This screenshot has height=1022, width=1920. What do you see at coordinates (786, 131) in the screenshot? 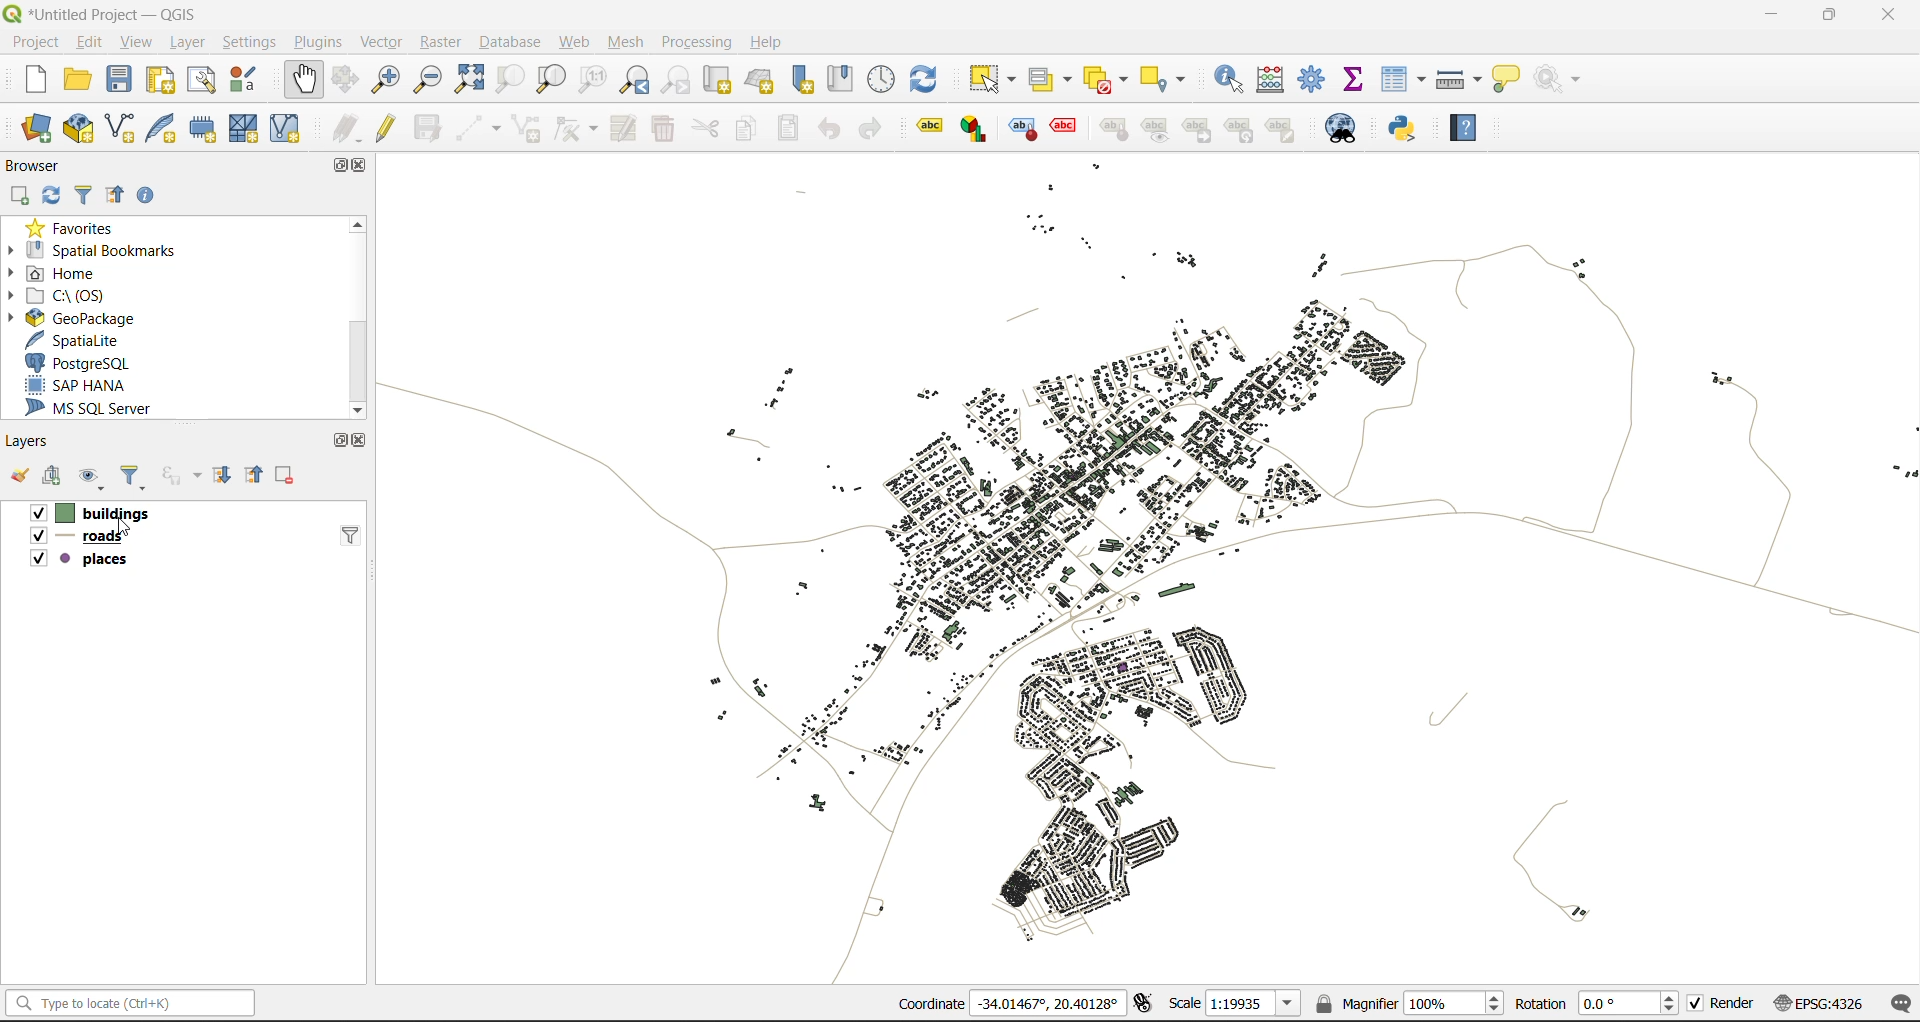
I see `paste` at bounding box center [786, 131].